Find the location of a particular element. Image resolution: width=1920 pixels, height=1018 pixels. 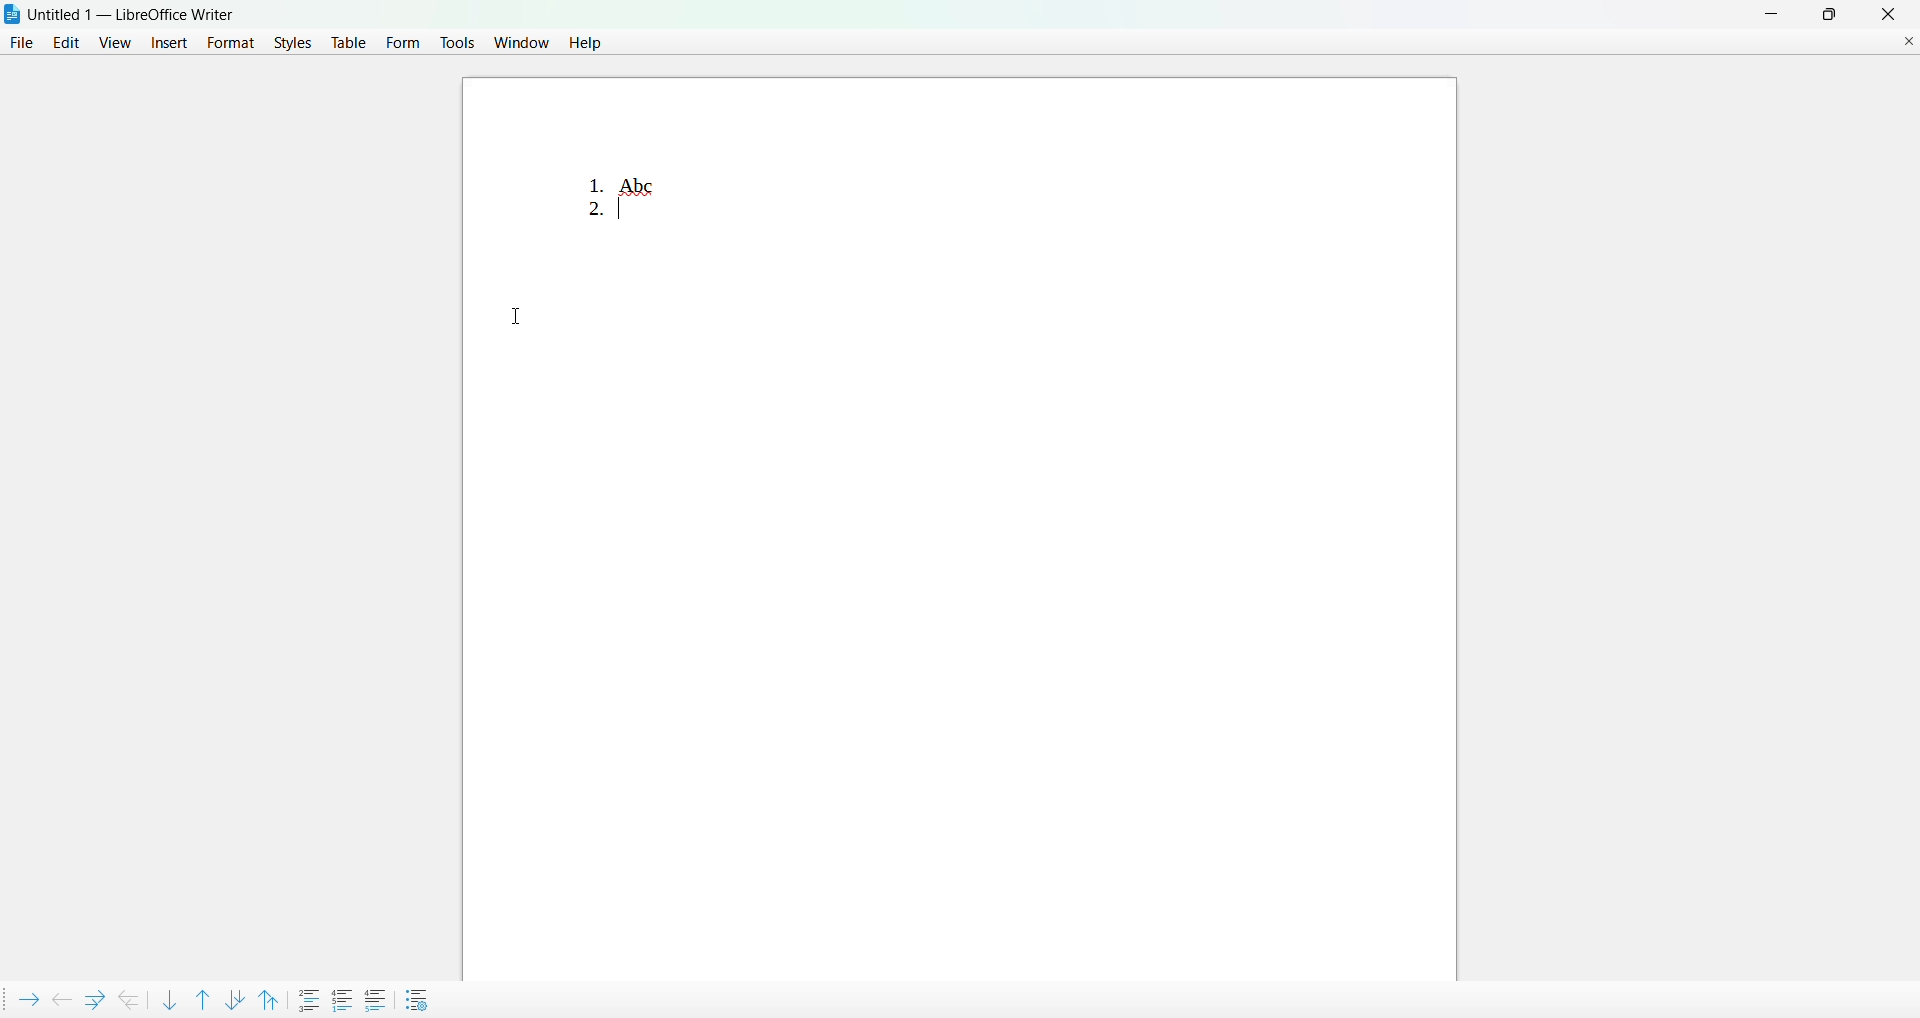

Untitled 1 - LibreOffice Writer is located at coordinates (134, 14).